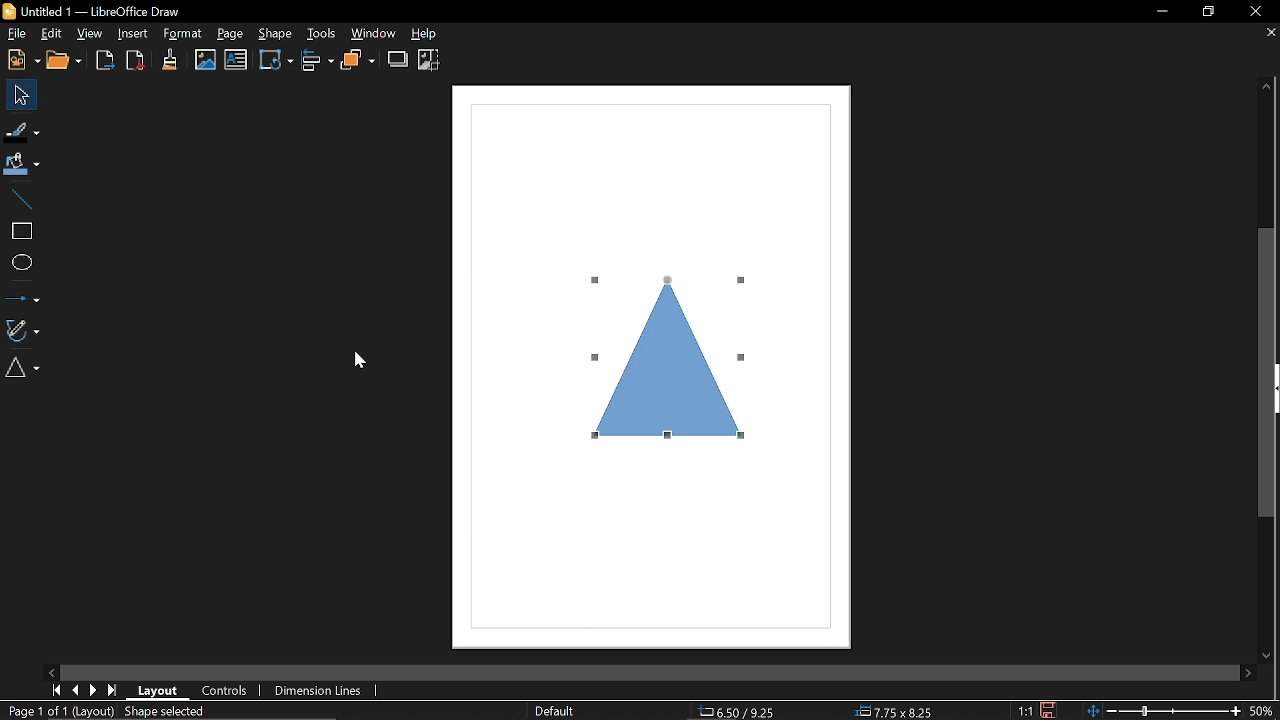 Image resolution: width=1280 pixels, height=720 pixels. Describe the element at coordinates (94, 690) in the screenshot. I see `Next page` at that location.